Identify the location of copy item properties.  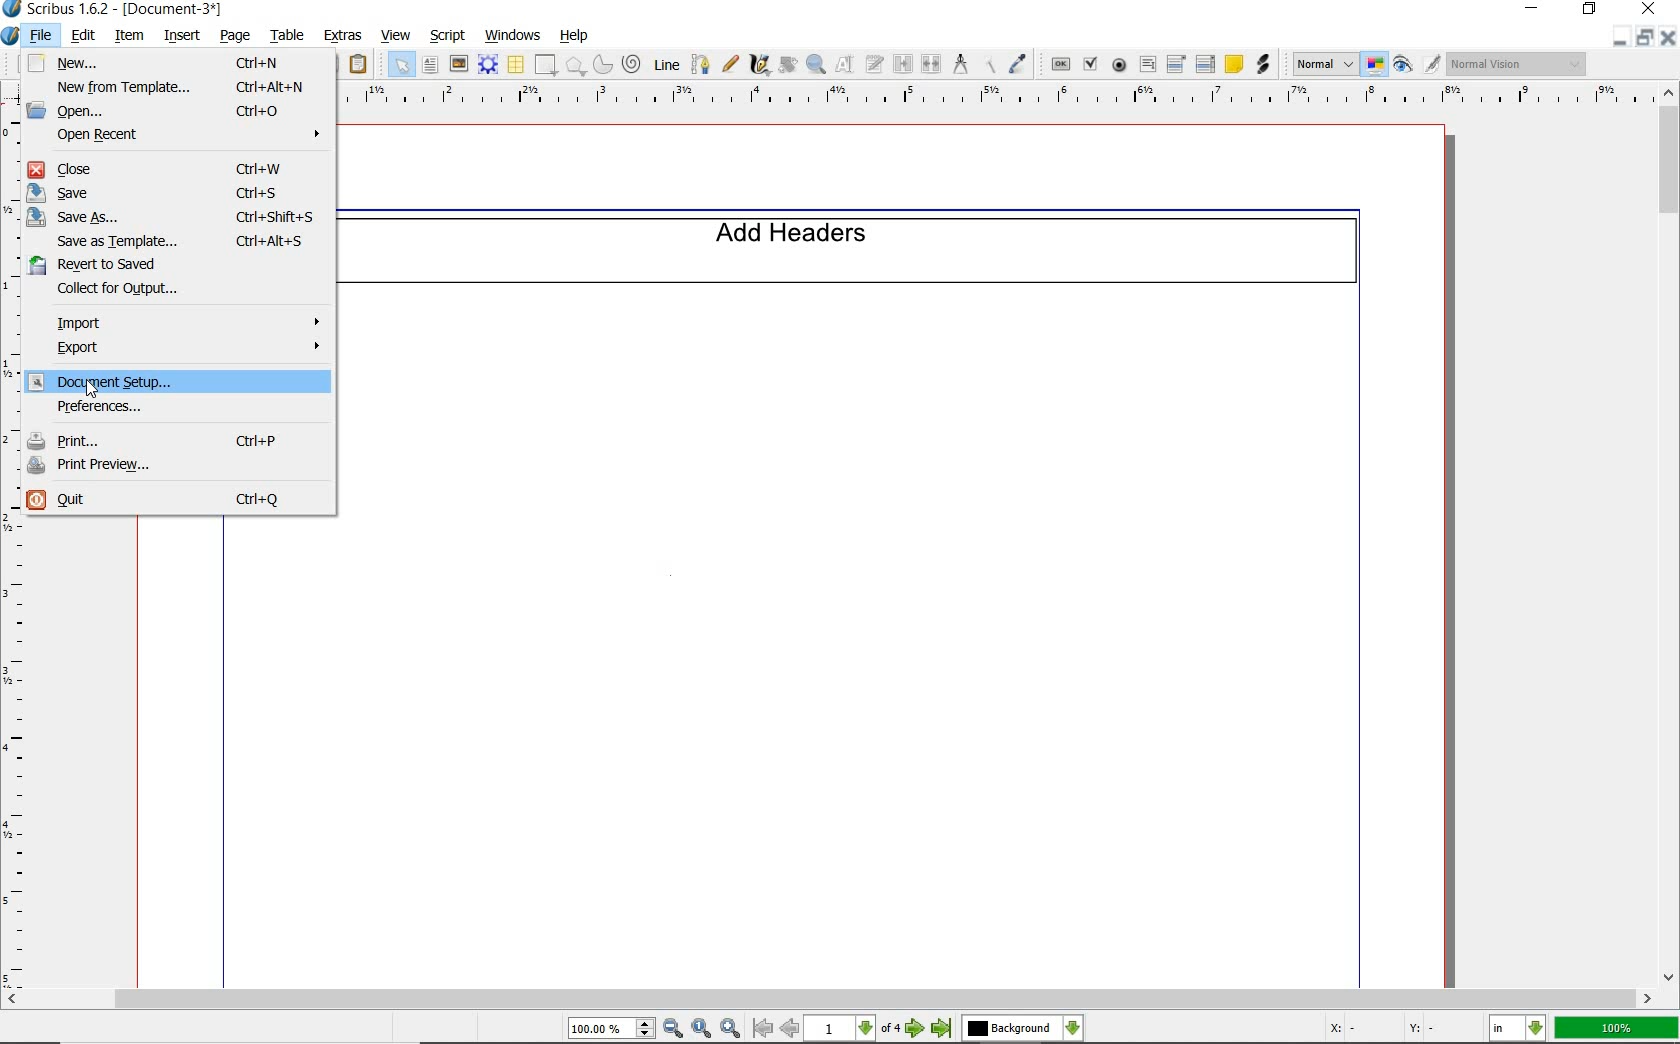
(987, 63).